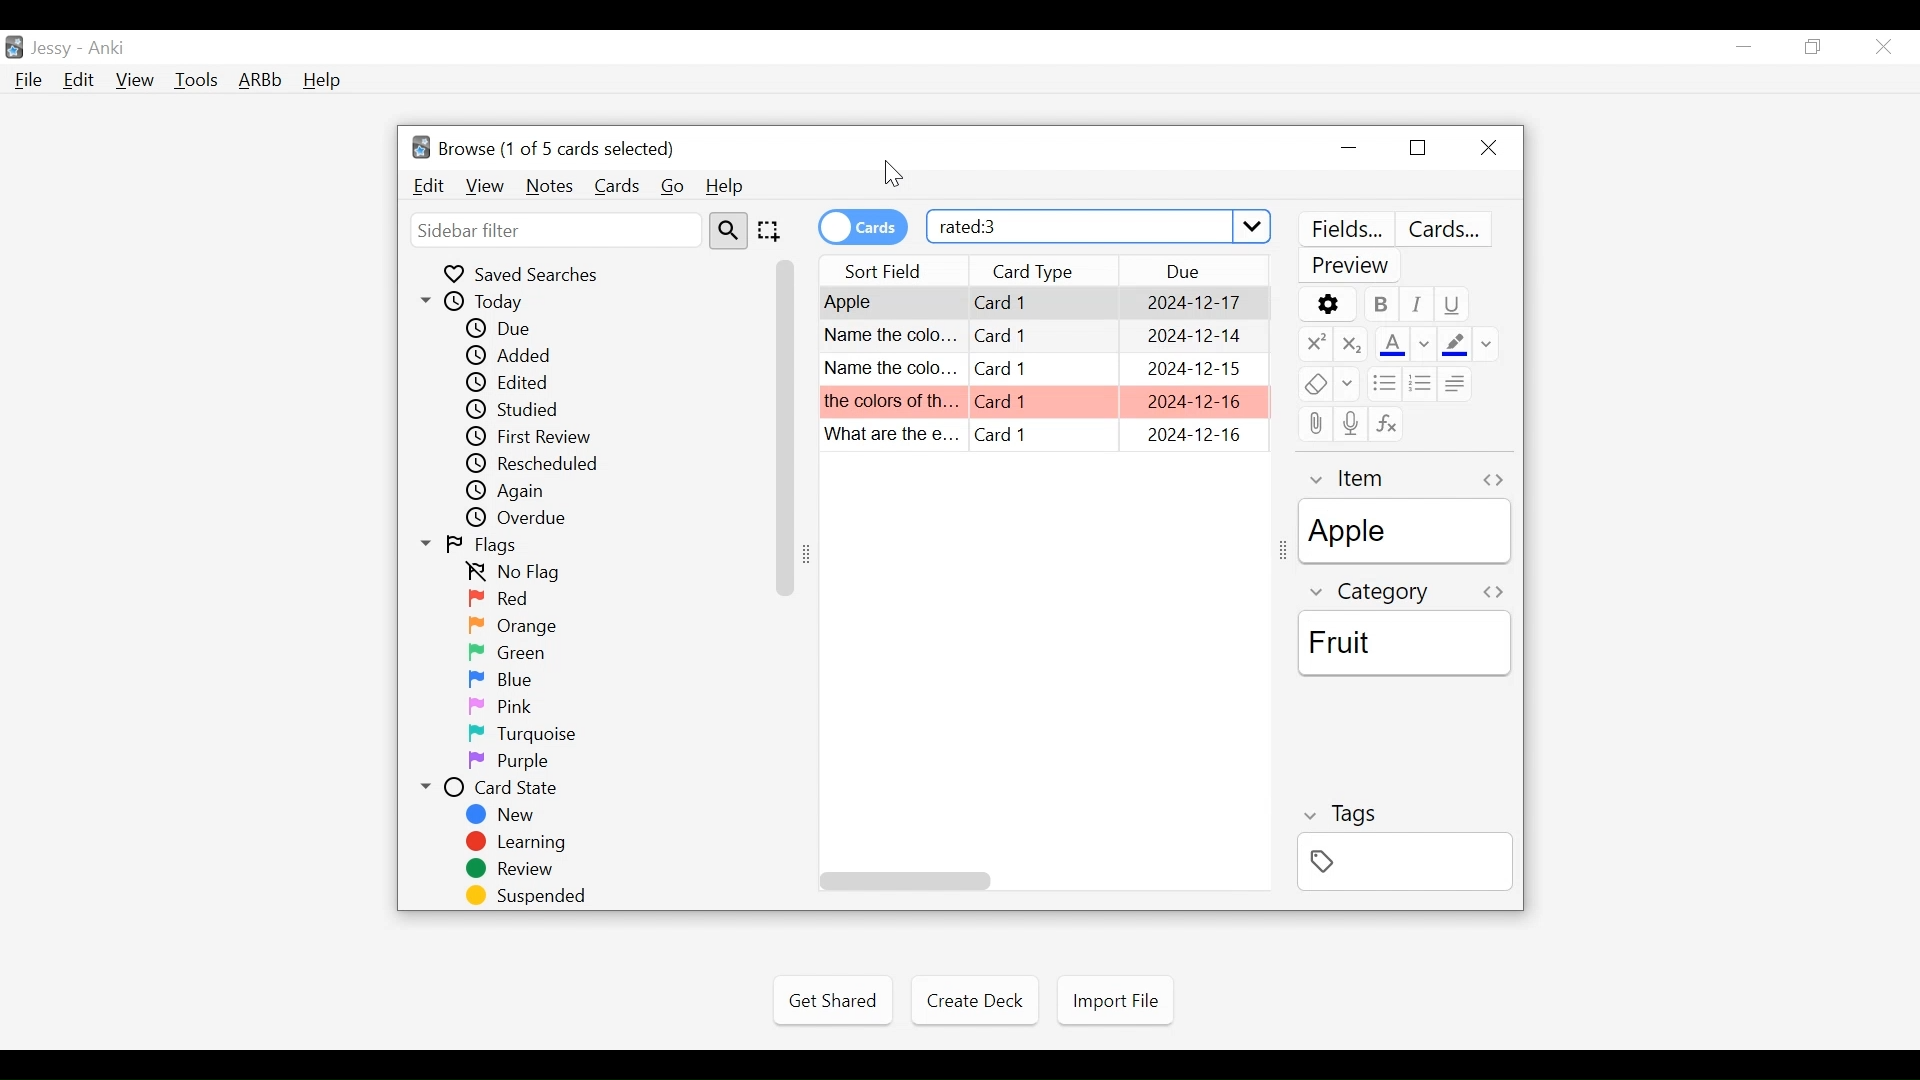  What do you see at coordinates (1043, 369) in the screenshot?
I see `Card Type` at bounding box center [1043, 369].